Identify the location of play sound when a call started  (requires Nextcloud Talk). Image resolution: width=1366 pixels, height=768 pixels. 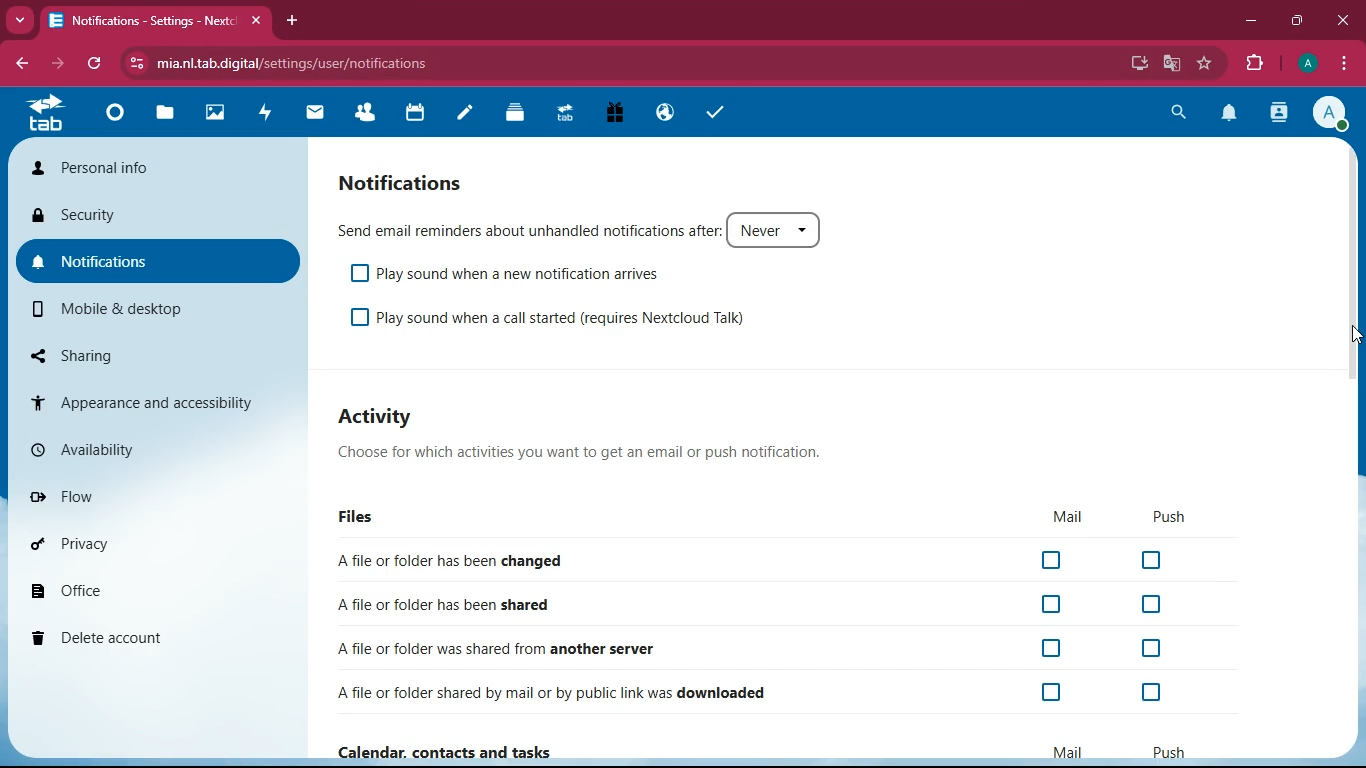
(569, 319).